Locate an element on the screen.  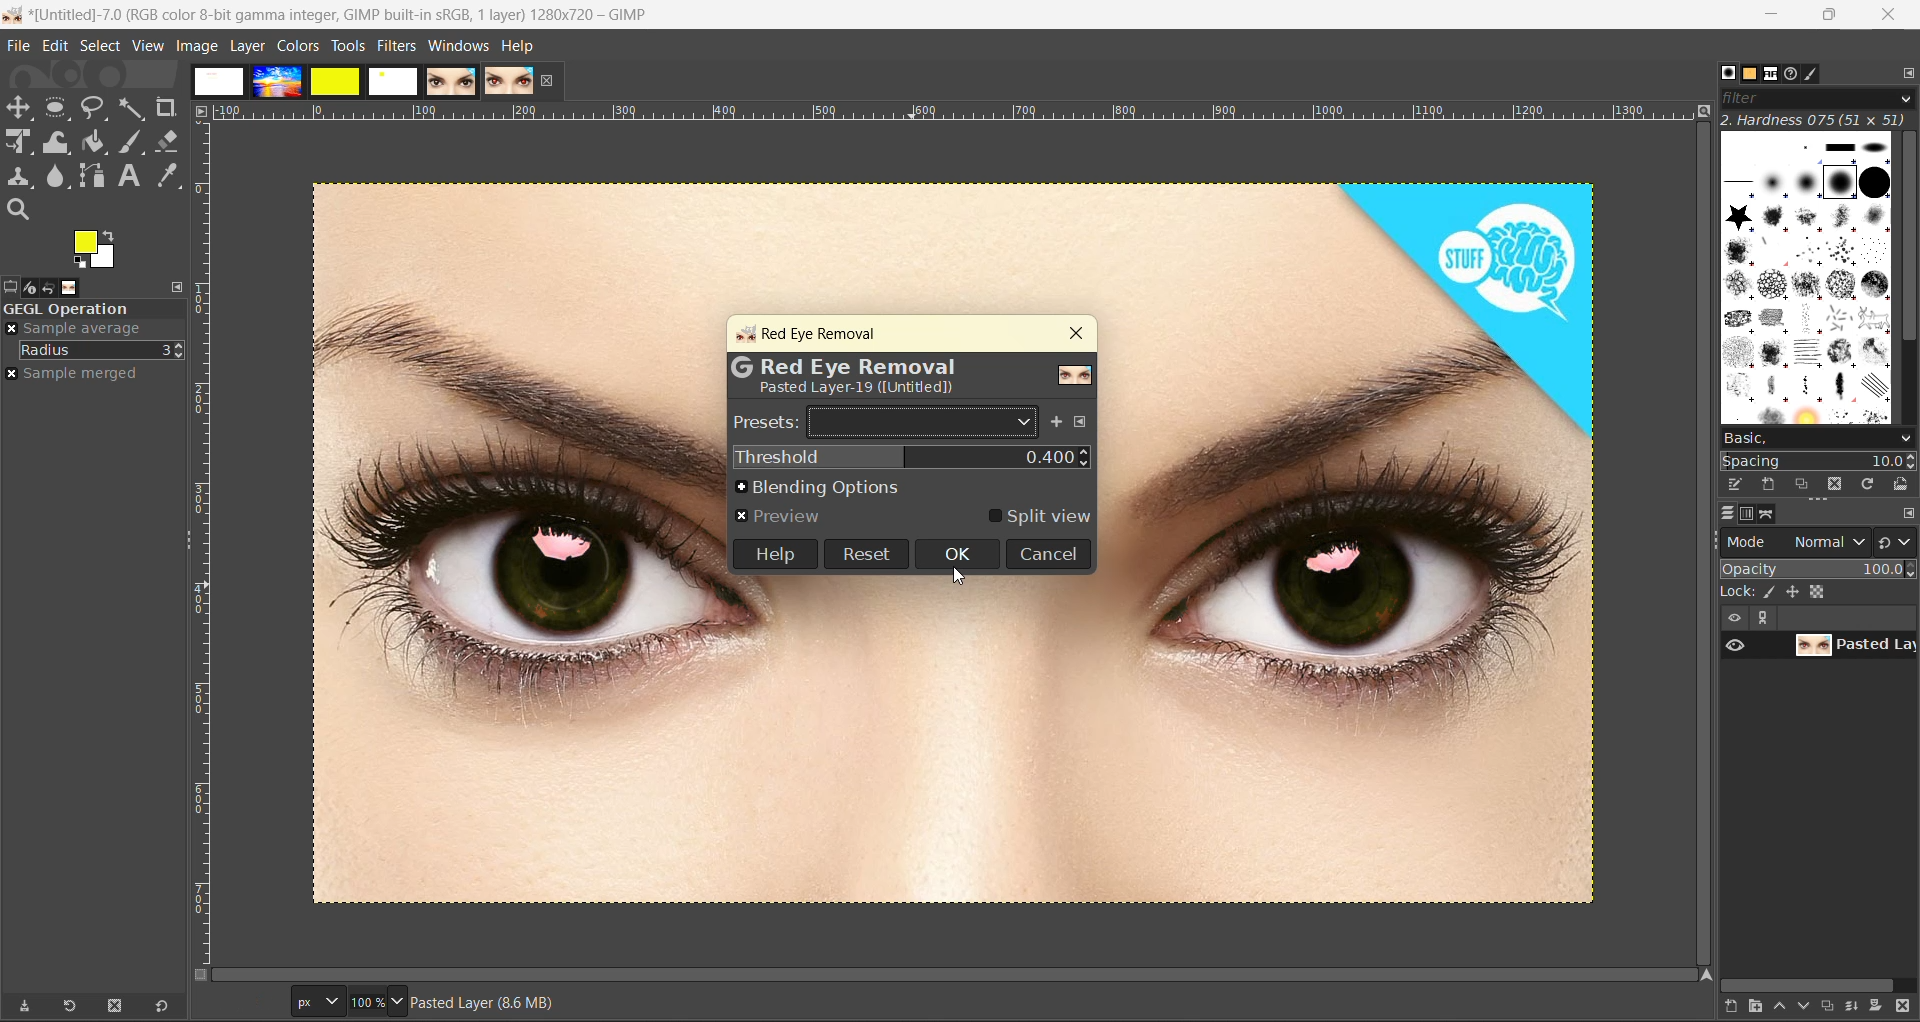
close is located at coordinates (1080, 331).